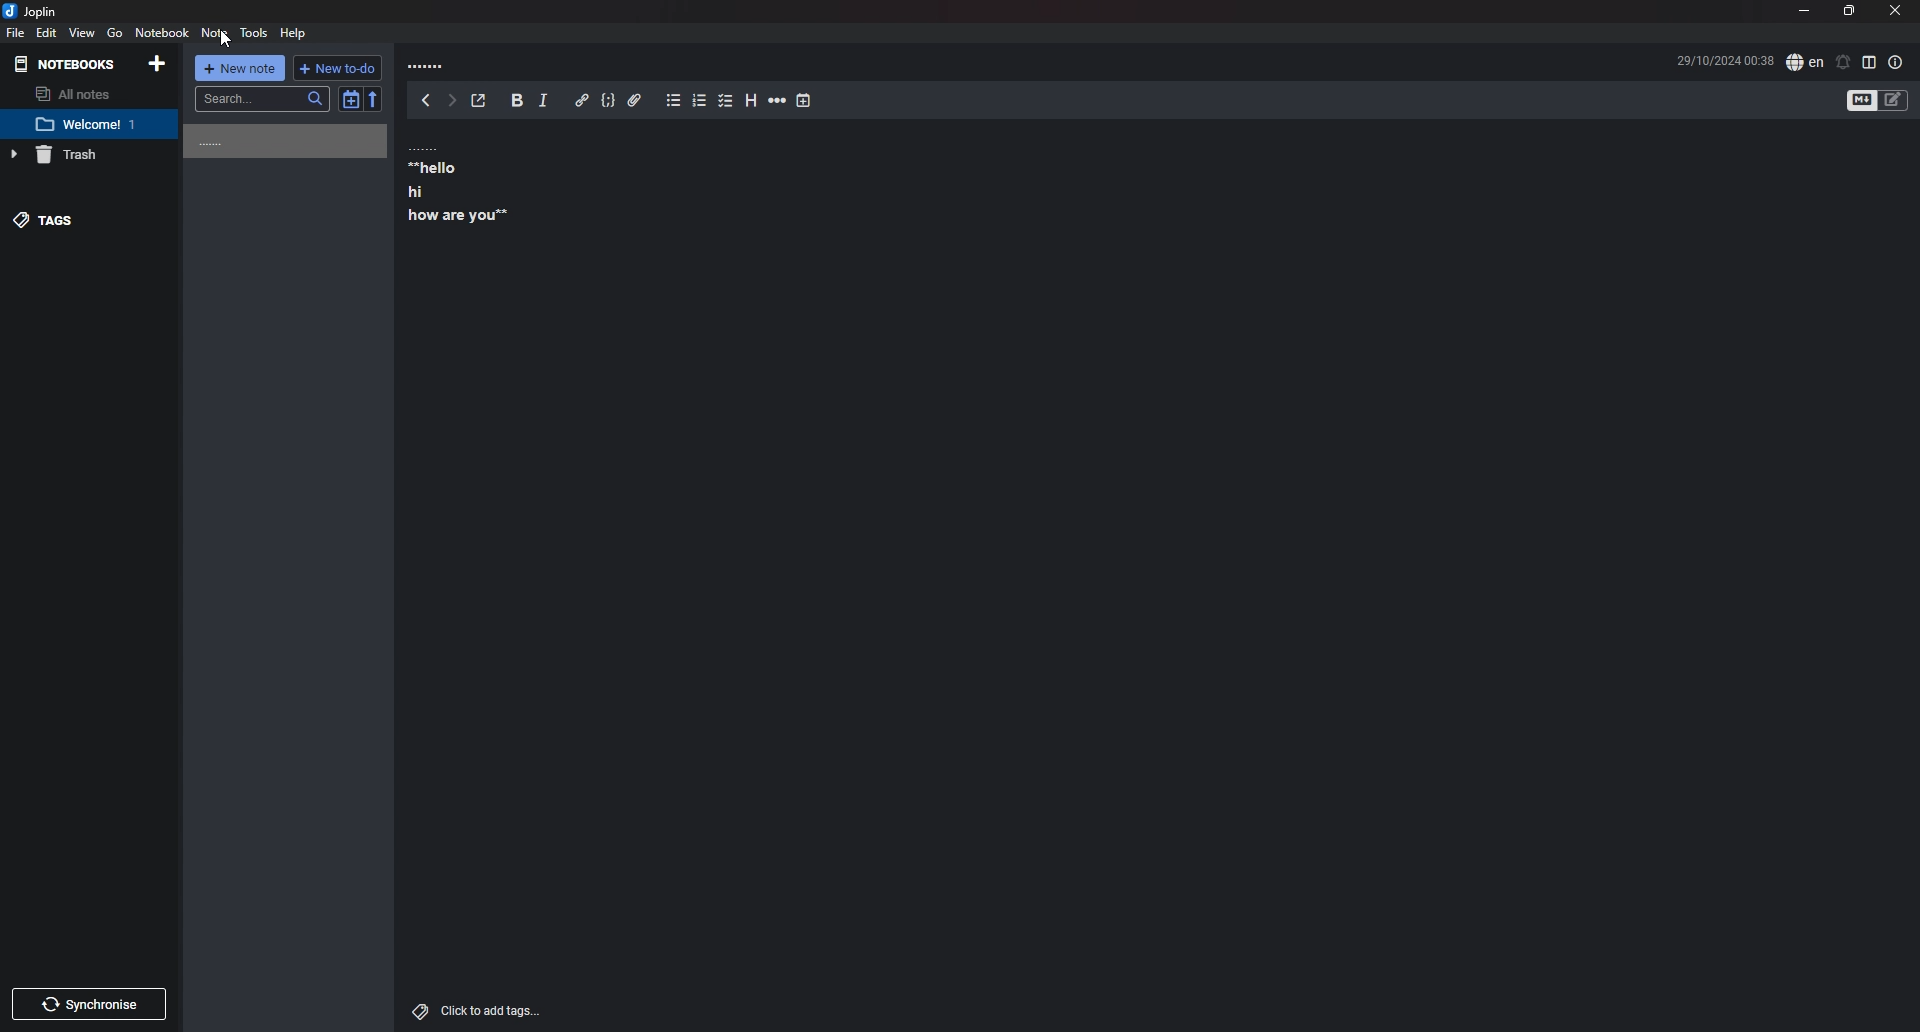 This screenshot has height=1032, width=1920. What do you see at coordinates (1869, 63) in the screenshot?
I see `Toggle editor layout` at bounding box center [1869, 63].